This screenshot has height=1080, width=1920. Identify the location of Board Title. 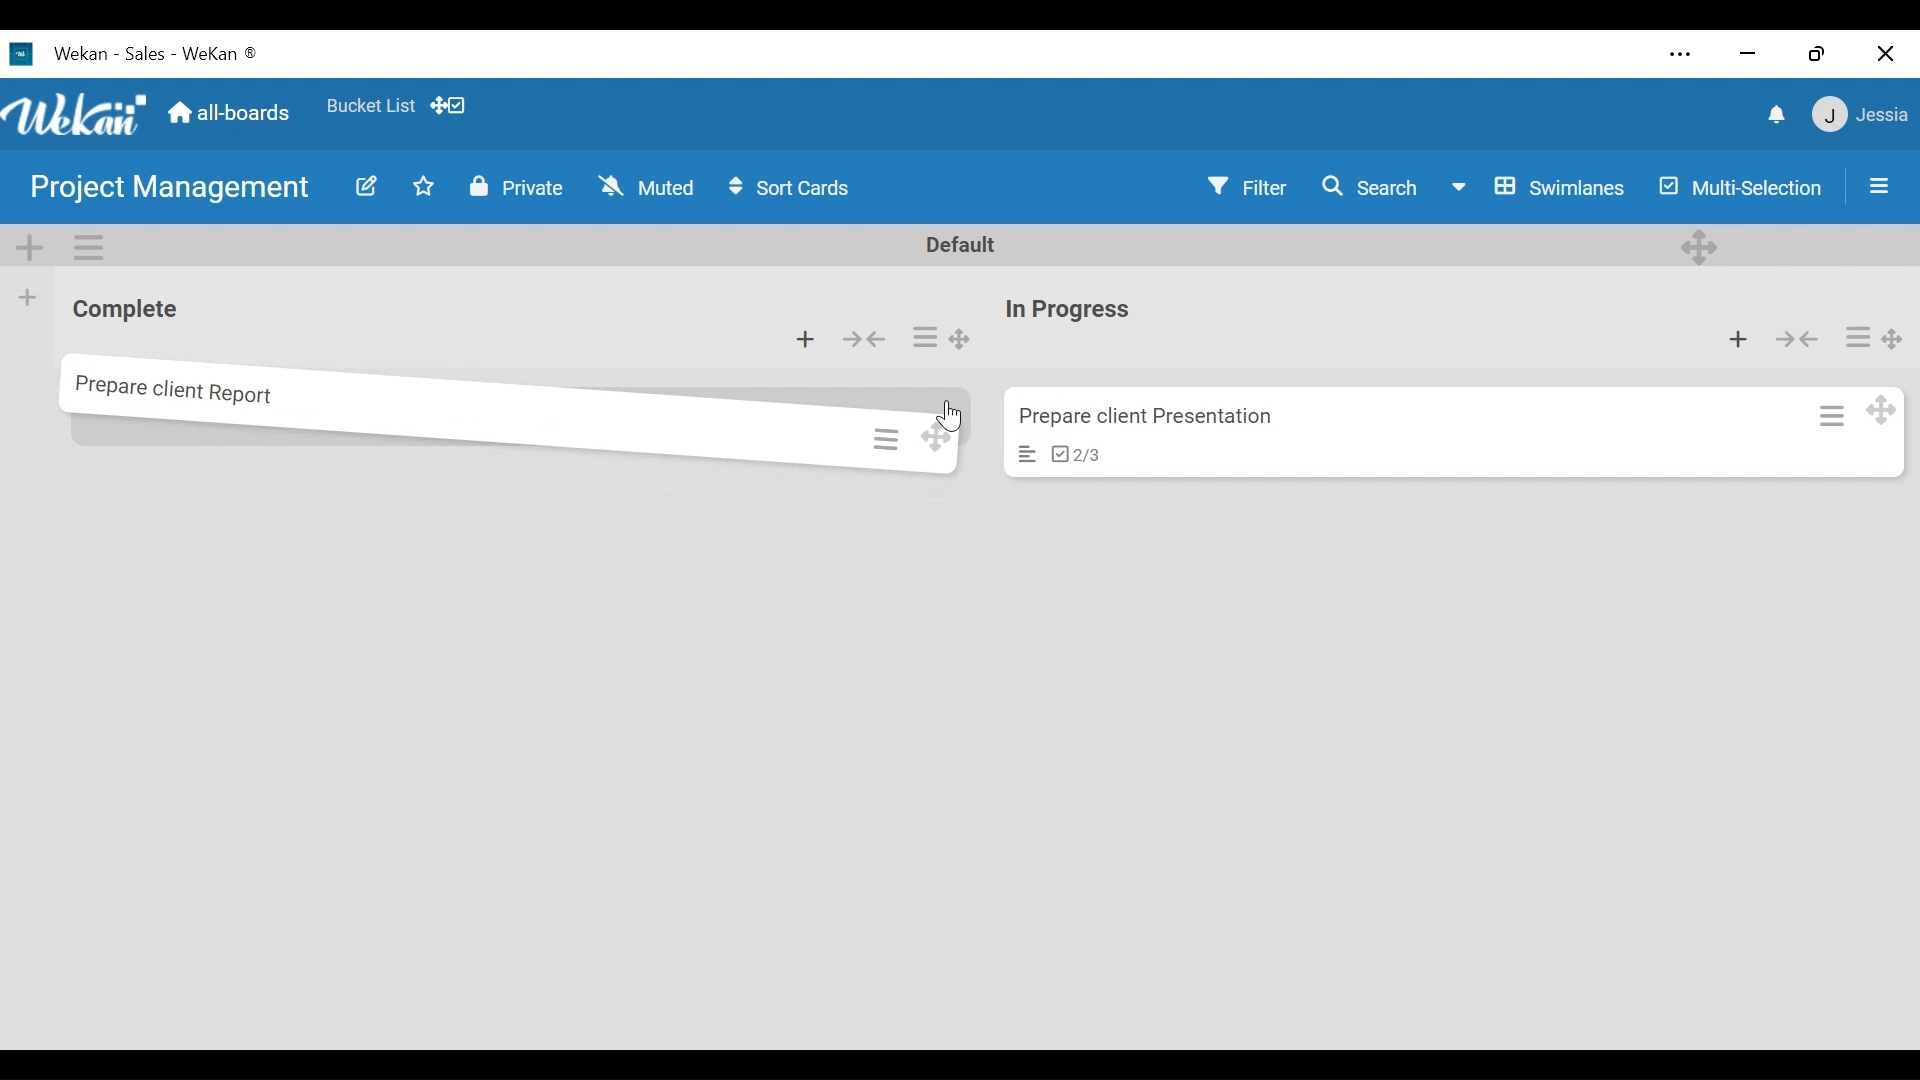
(169, 191).